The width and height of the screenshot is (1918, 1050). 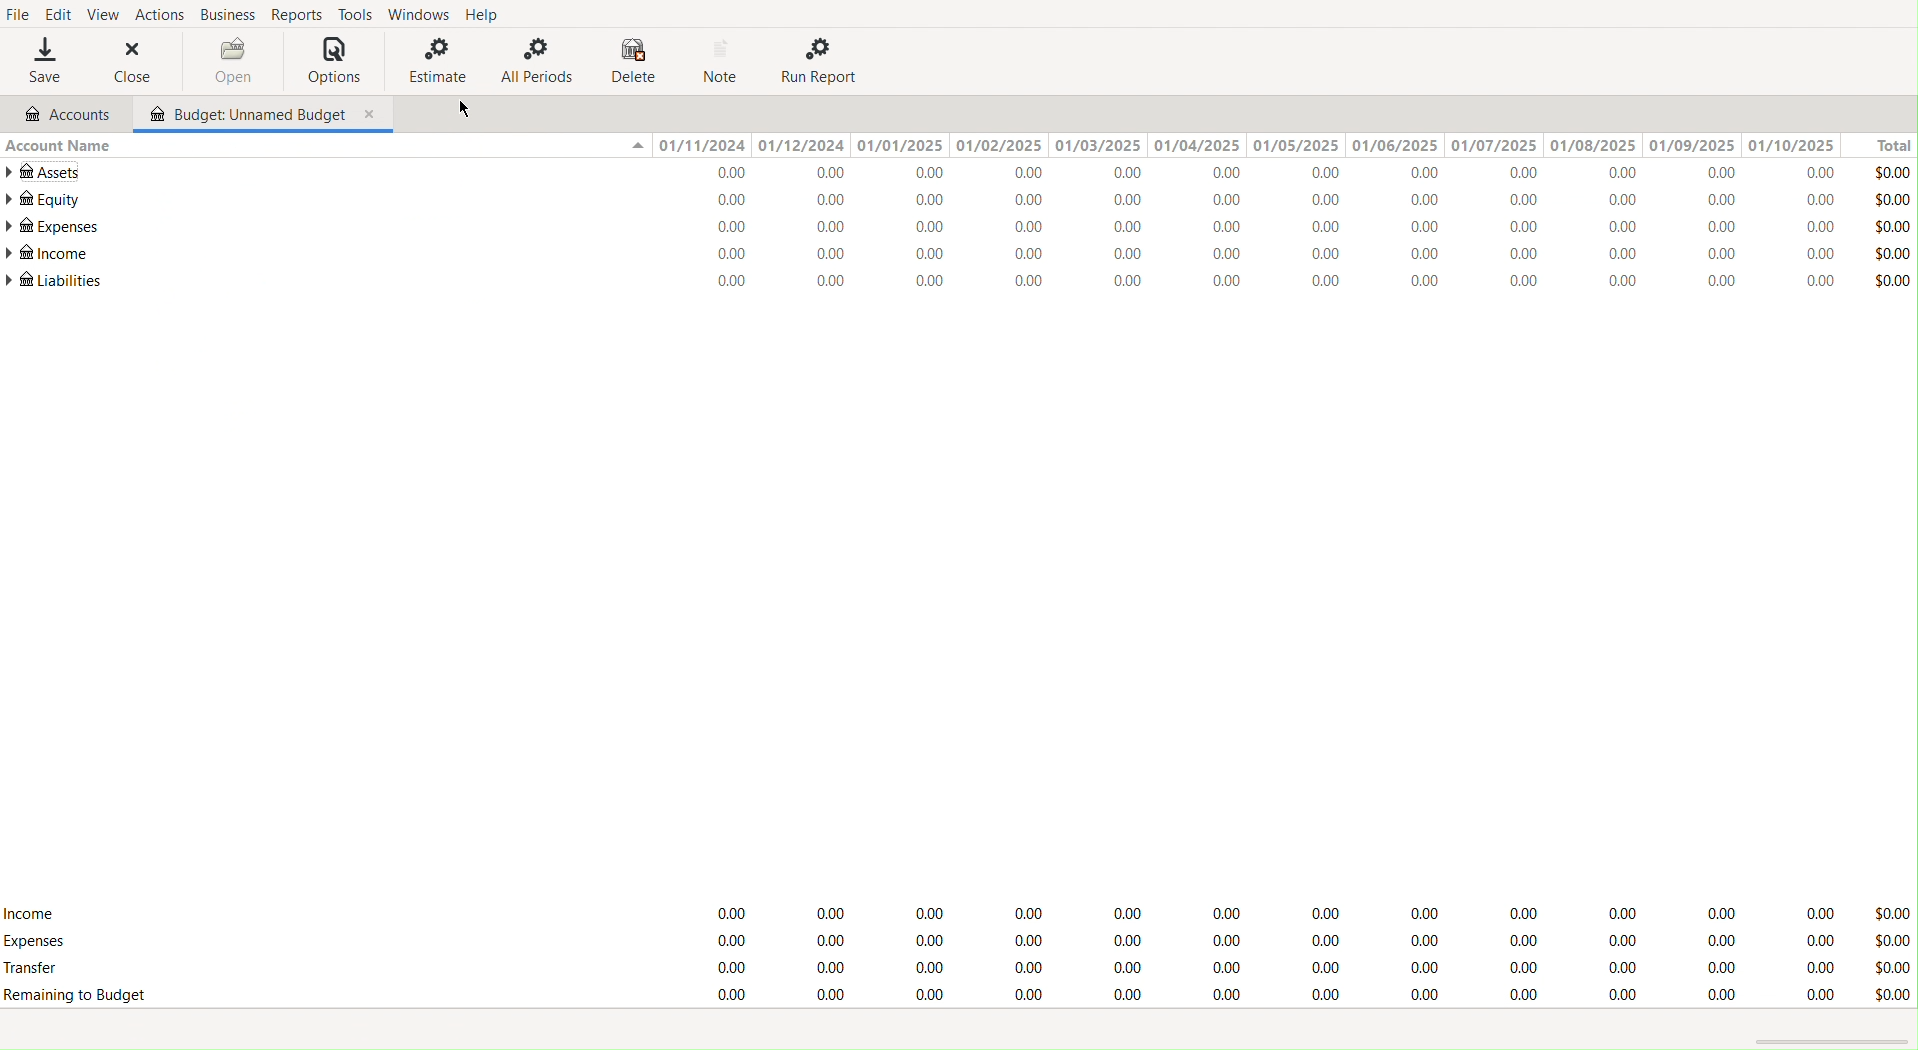 What do you see at coordinates (1887, 144) in the screenshot?
I see `Total` at bounding box center [1887, 144].